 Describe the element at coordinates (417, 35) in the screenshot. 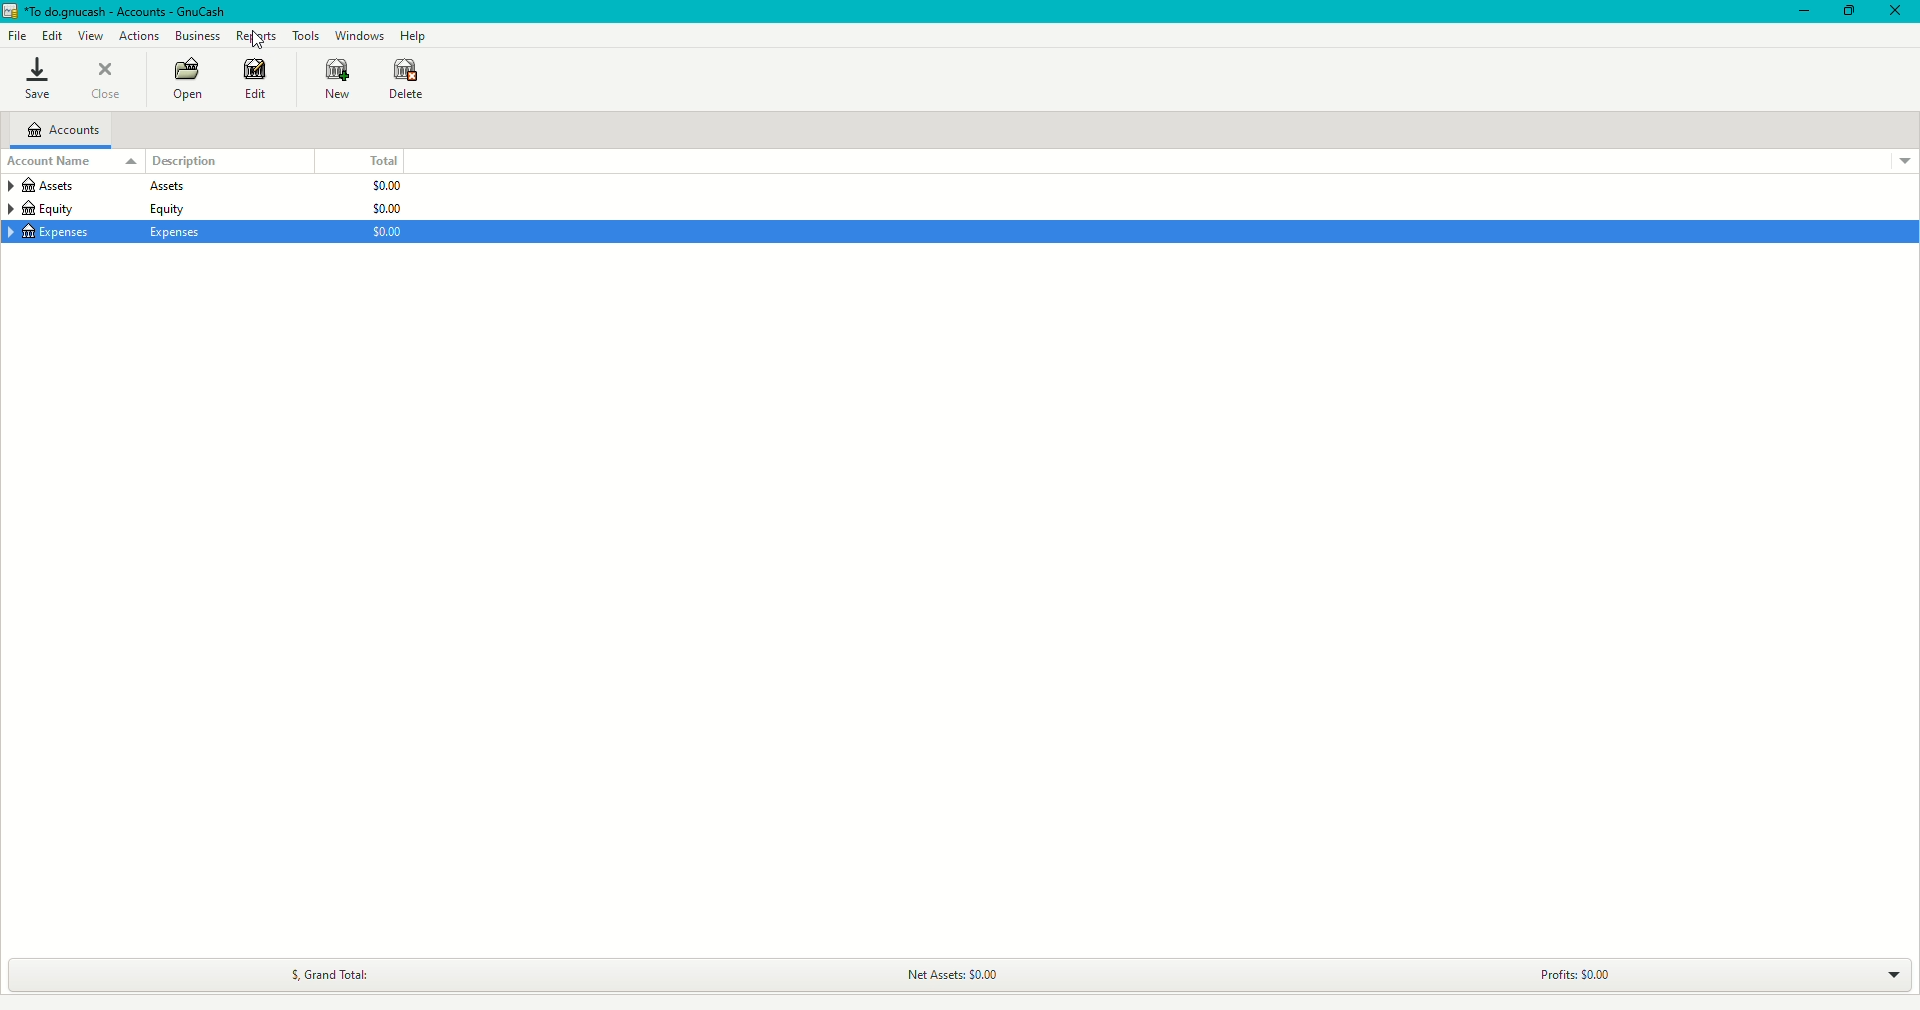

I see `Help` at that location.